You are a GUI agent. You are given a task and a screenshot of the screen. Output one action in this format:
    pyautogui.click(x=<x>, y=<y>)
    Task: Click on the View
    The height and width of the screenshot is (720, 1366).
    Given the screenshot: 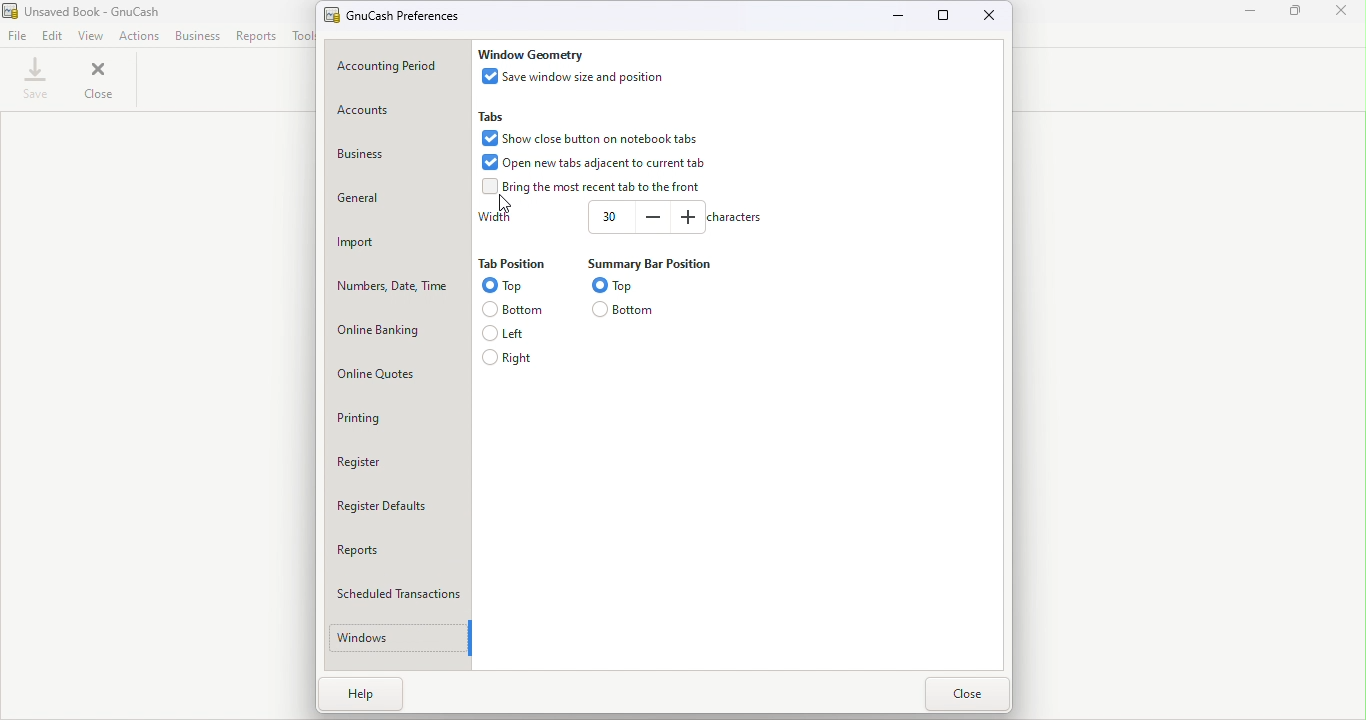 What is the action you would take?
    pyautogui.click(x=93, y=36)
    